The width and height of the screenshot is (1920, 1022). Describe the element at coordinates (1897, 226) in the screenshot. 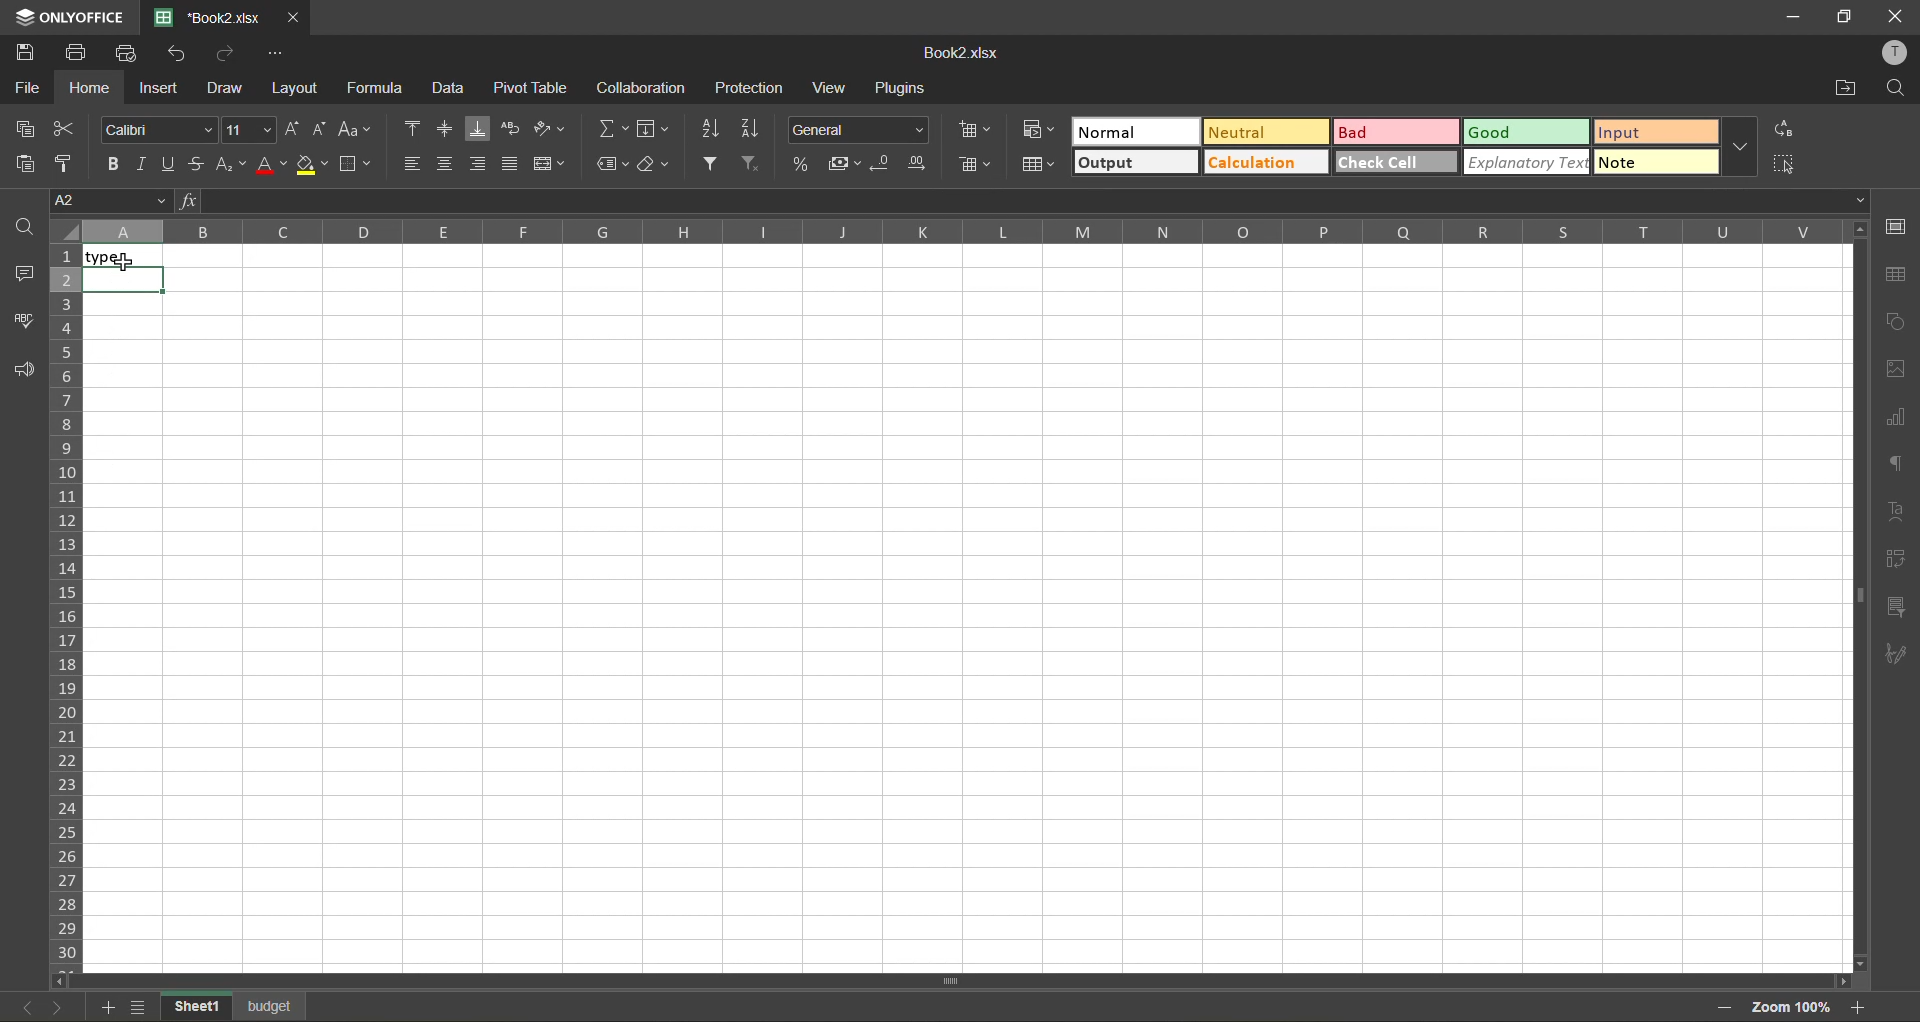

I see `cell settings` at that location.